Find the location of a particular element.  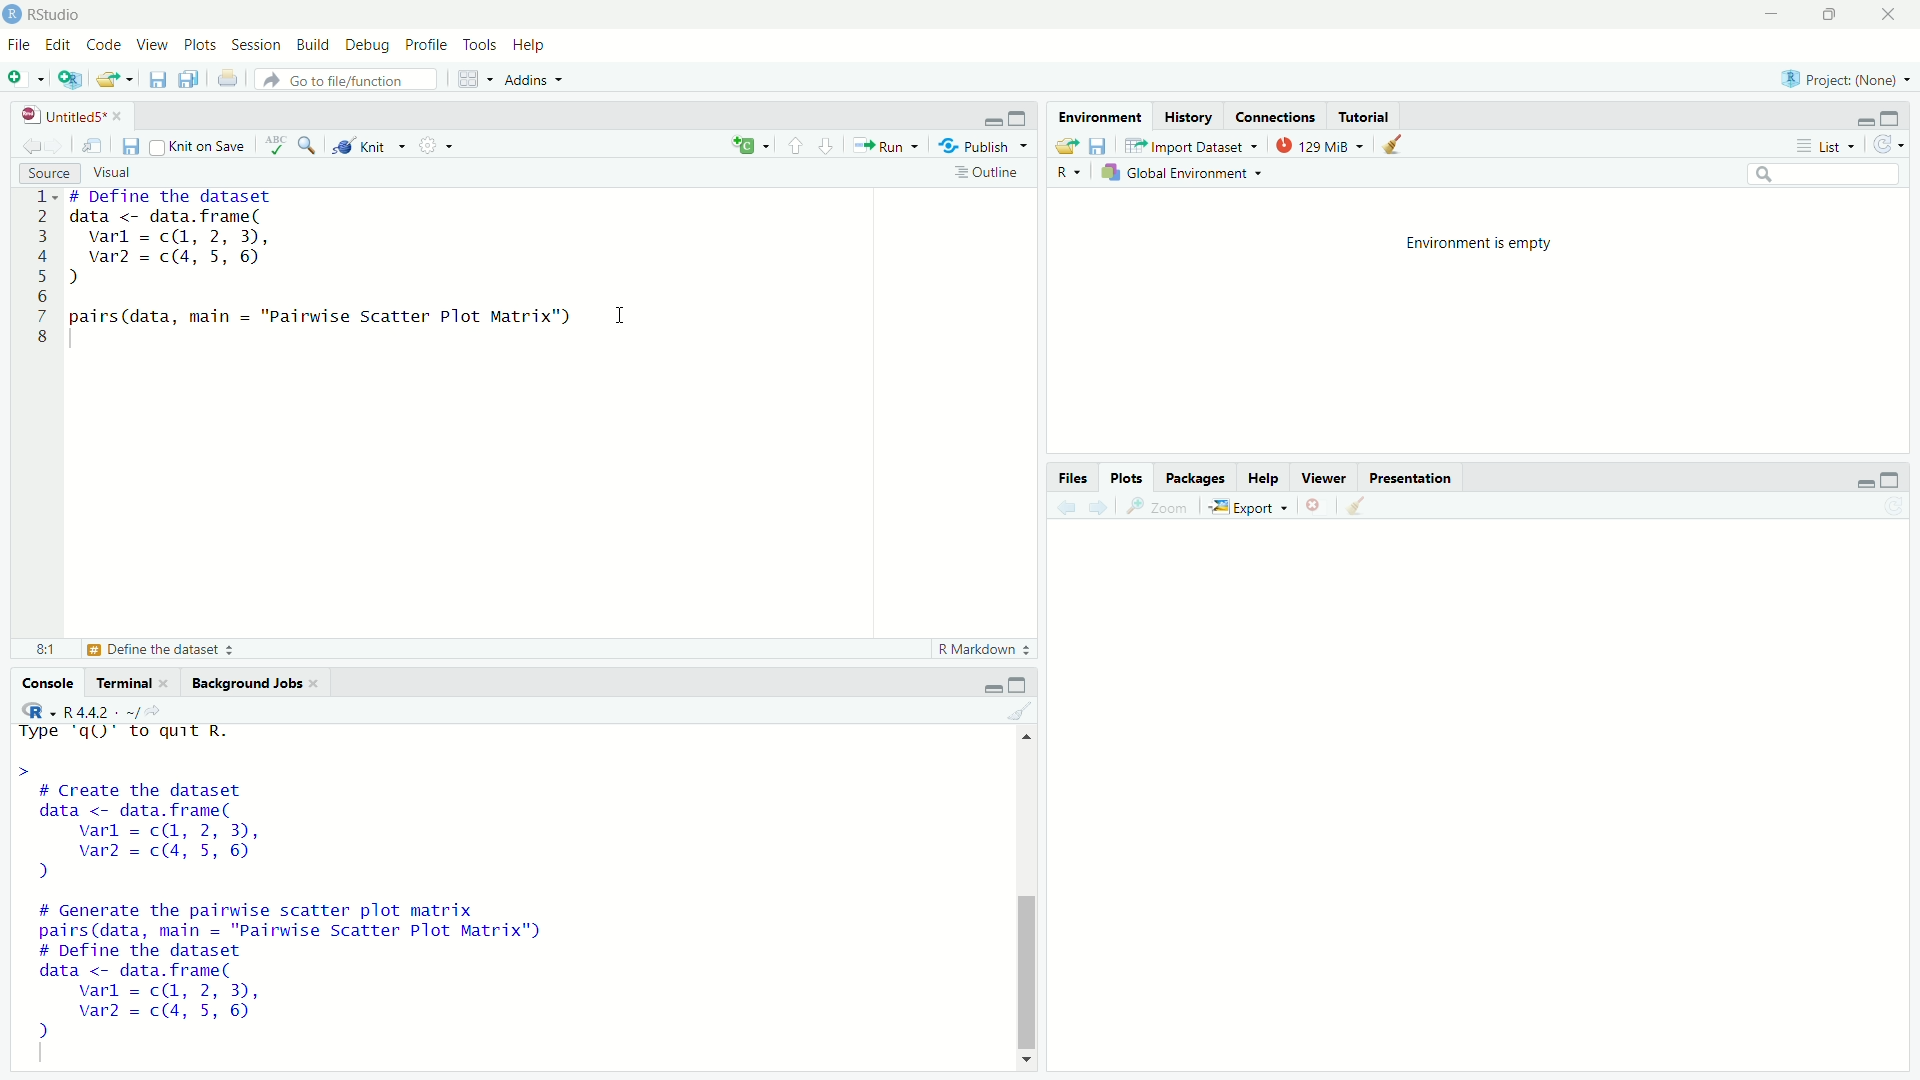

Maximize is located at coordinates (1893, 478).